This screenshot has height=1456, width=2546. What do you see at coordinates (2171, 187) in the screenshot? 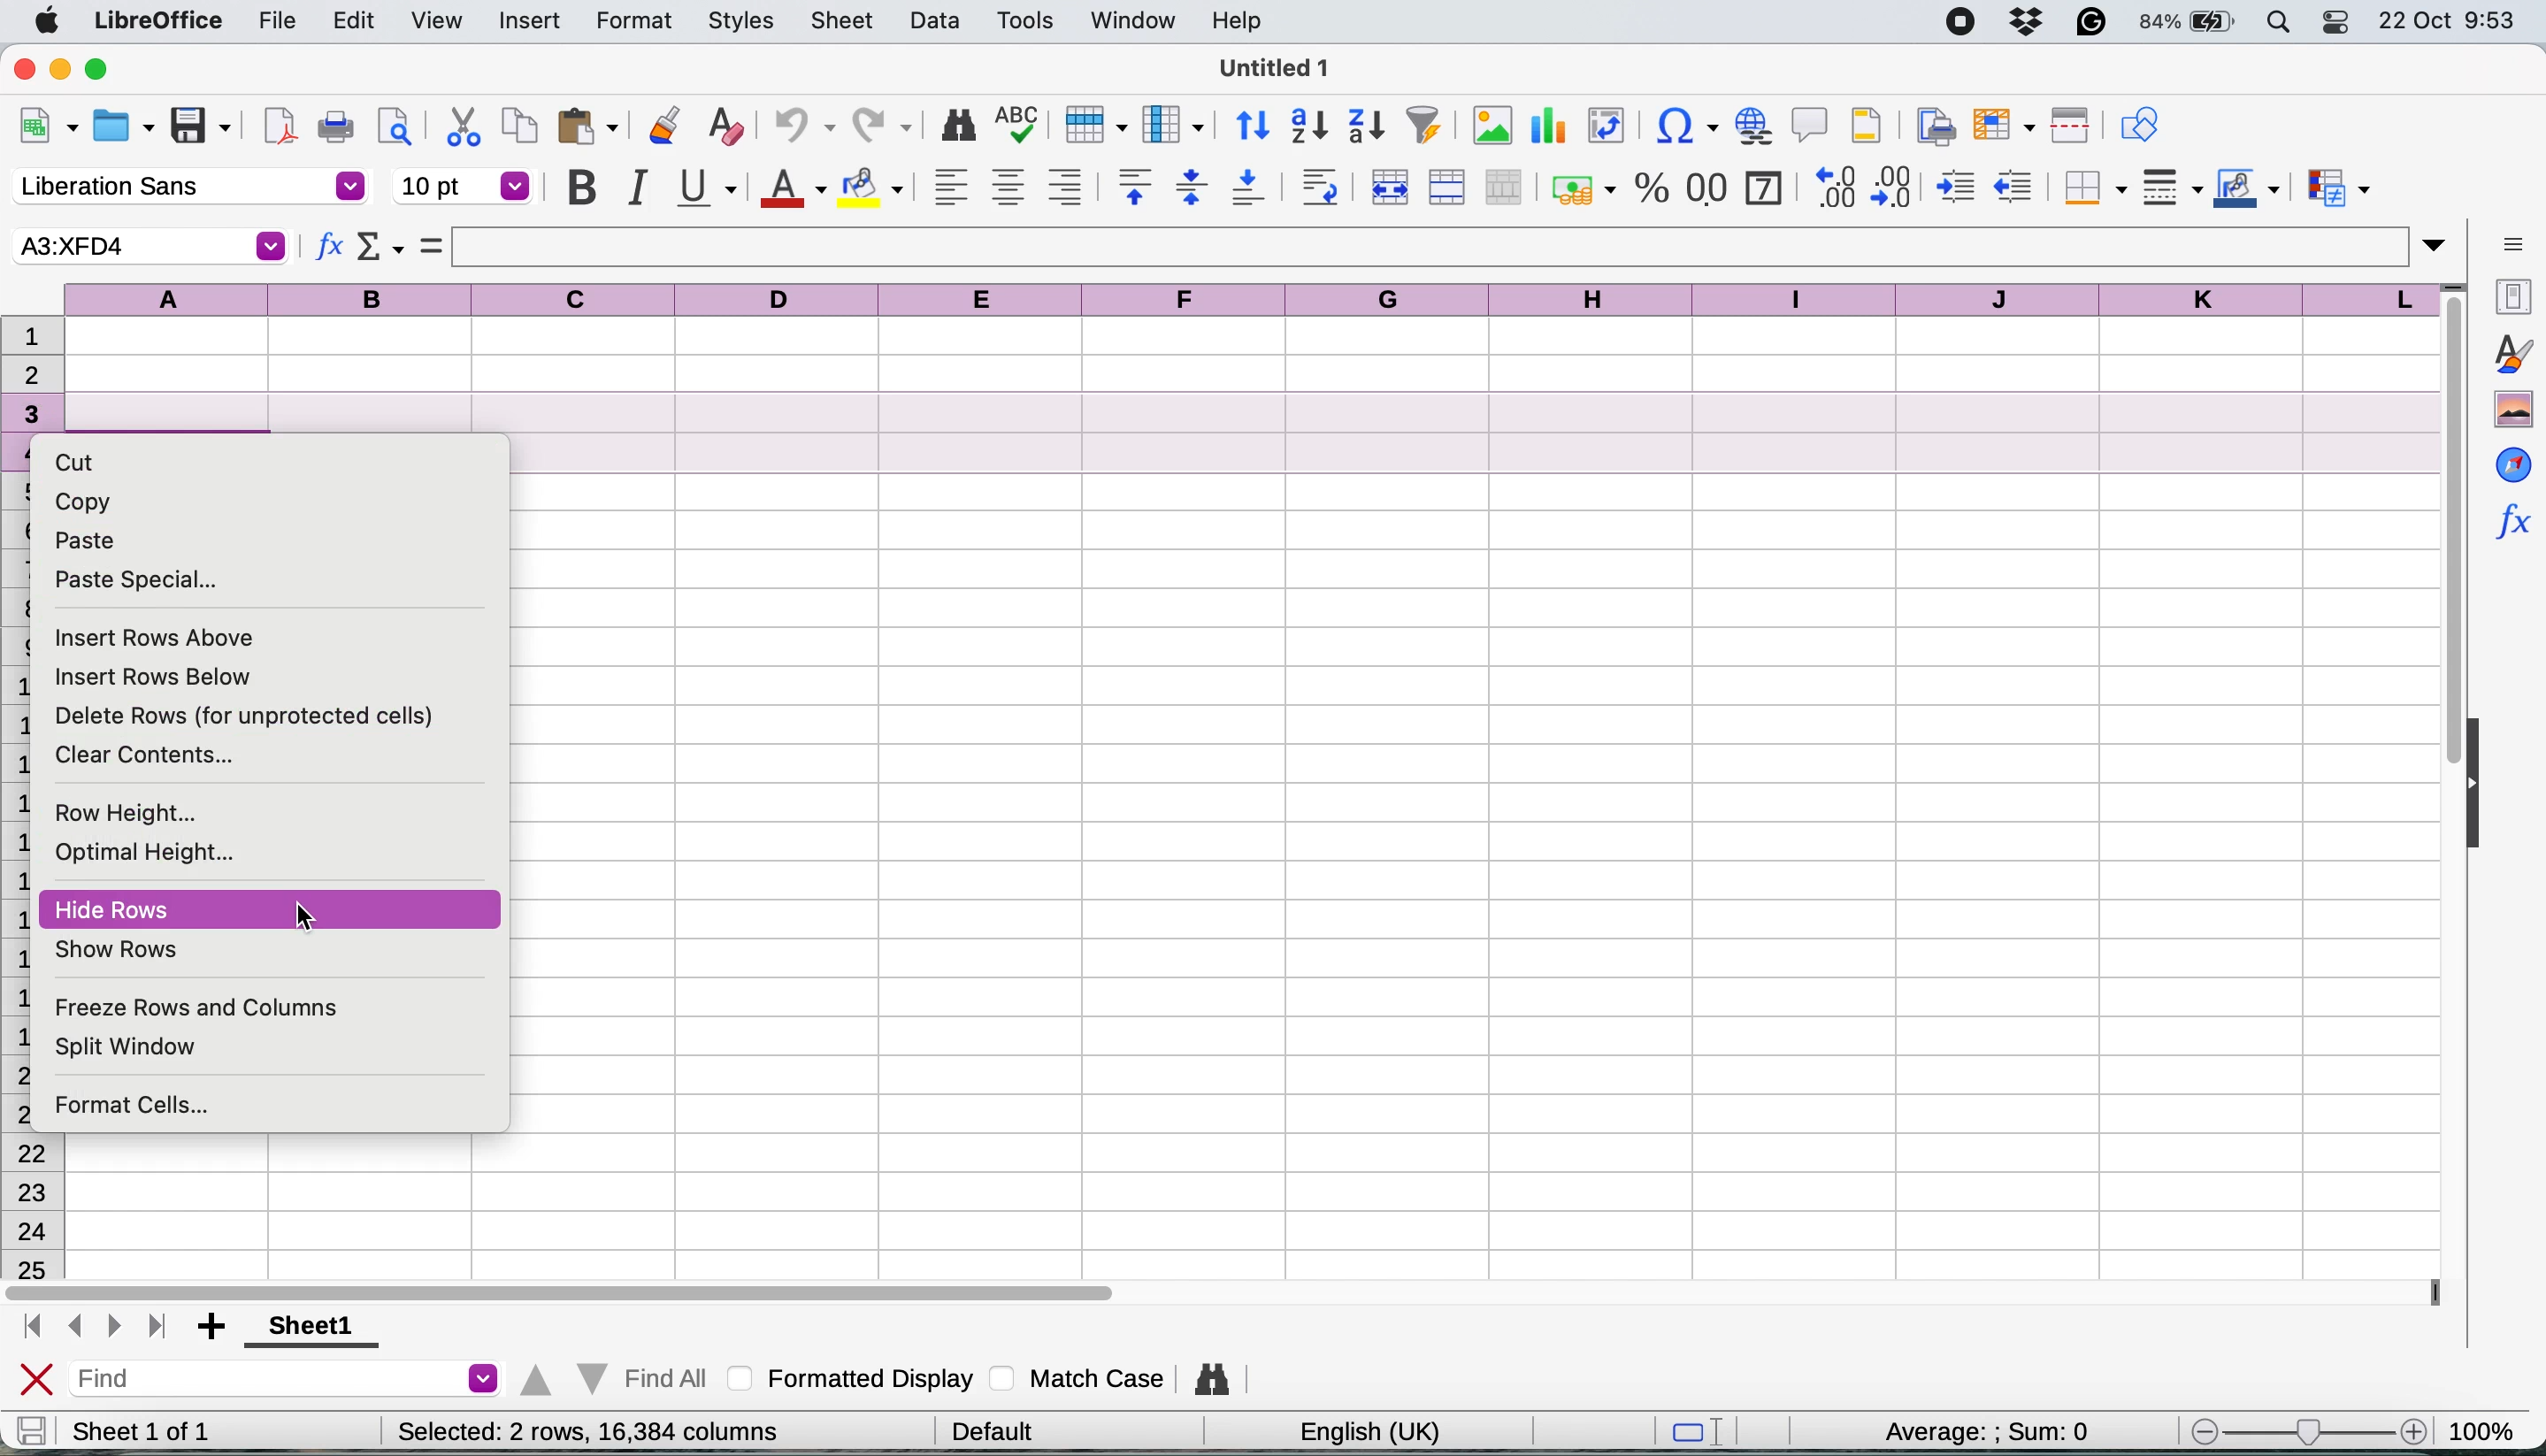
I see `border styles` at bounding box center [2171, 187].